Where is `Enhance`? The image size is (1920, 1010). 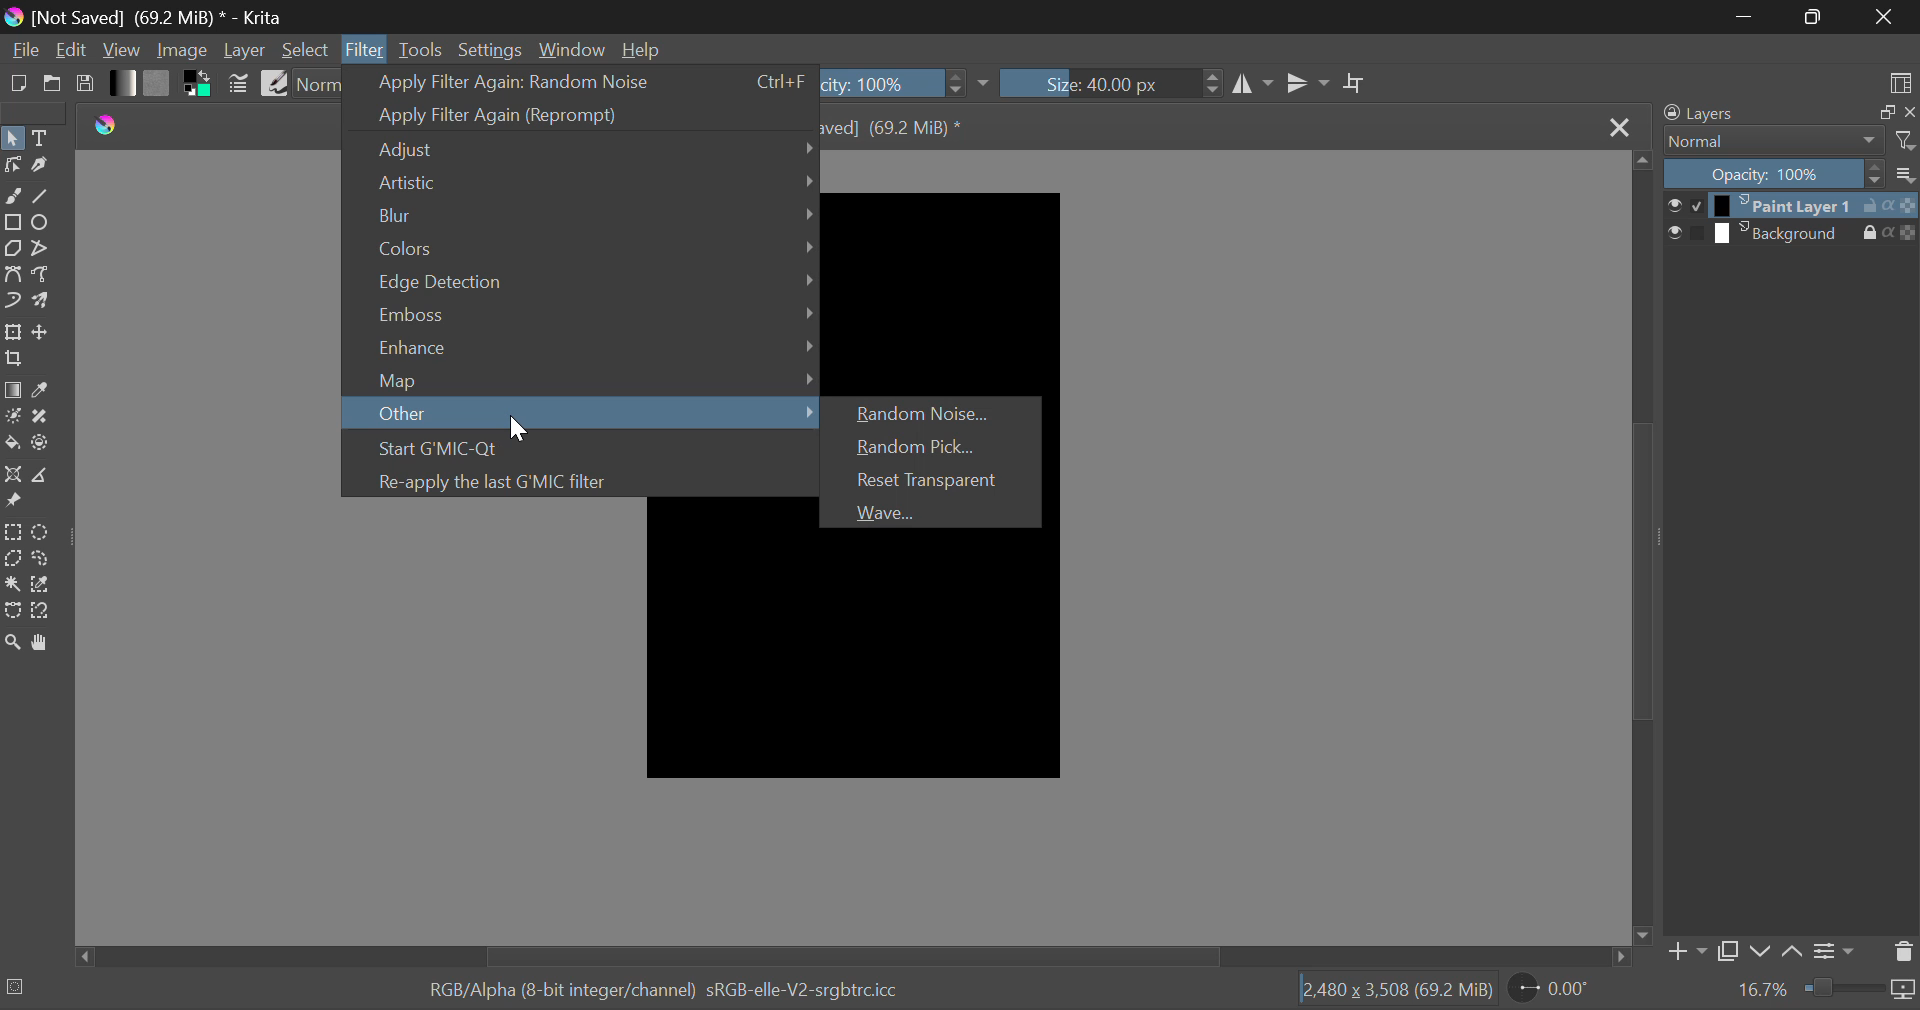
Enhance is located at coordinates (583, 349).